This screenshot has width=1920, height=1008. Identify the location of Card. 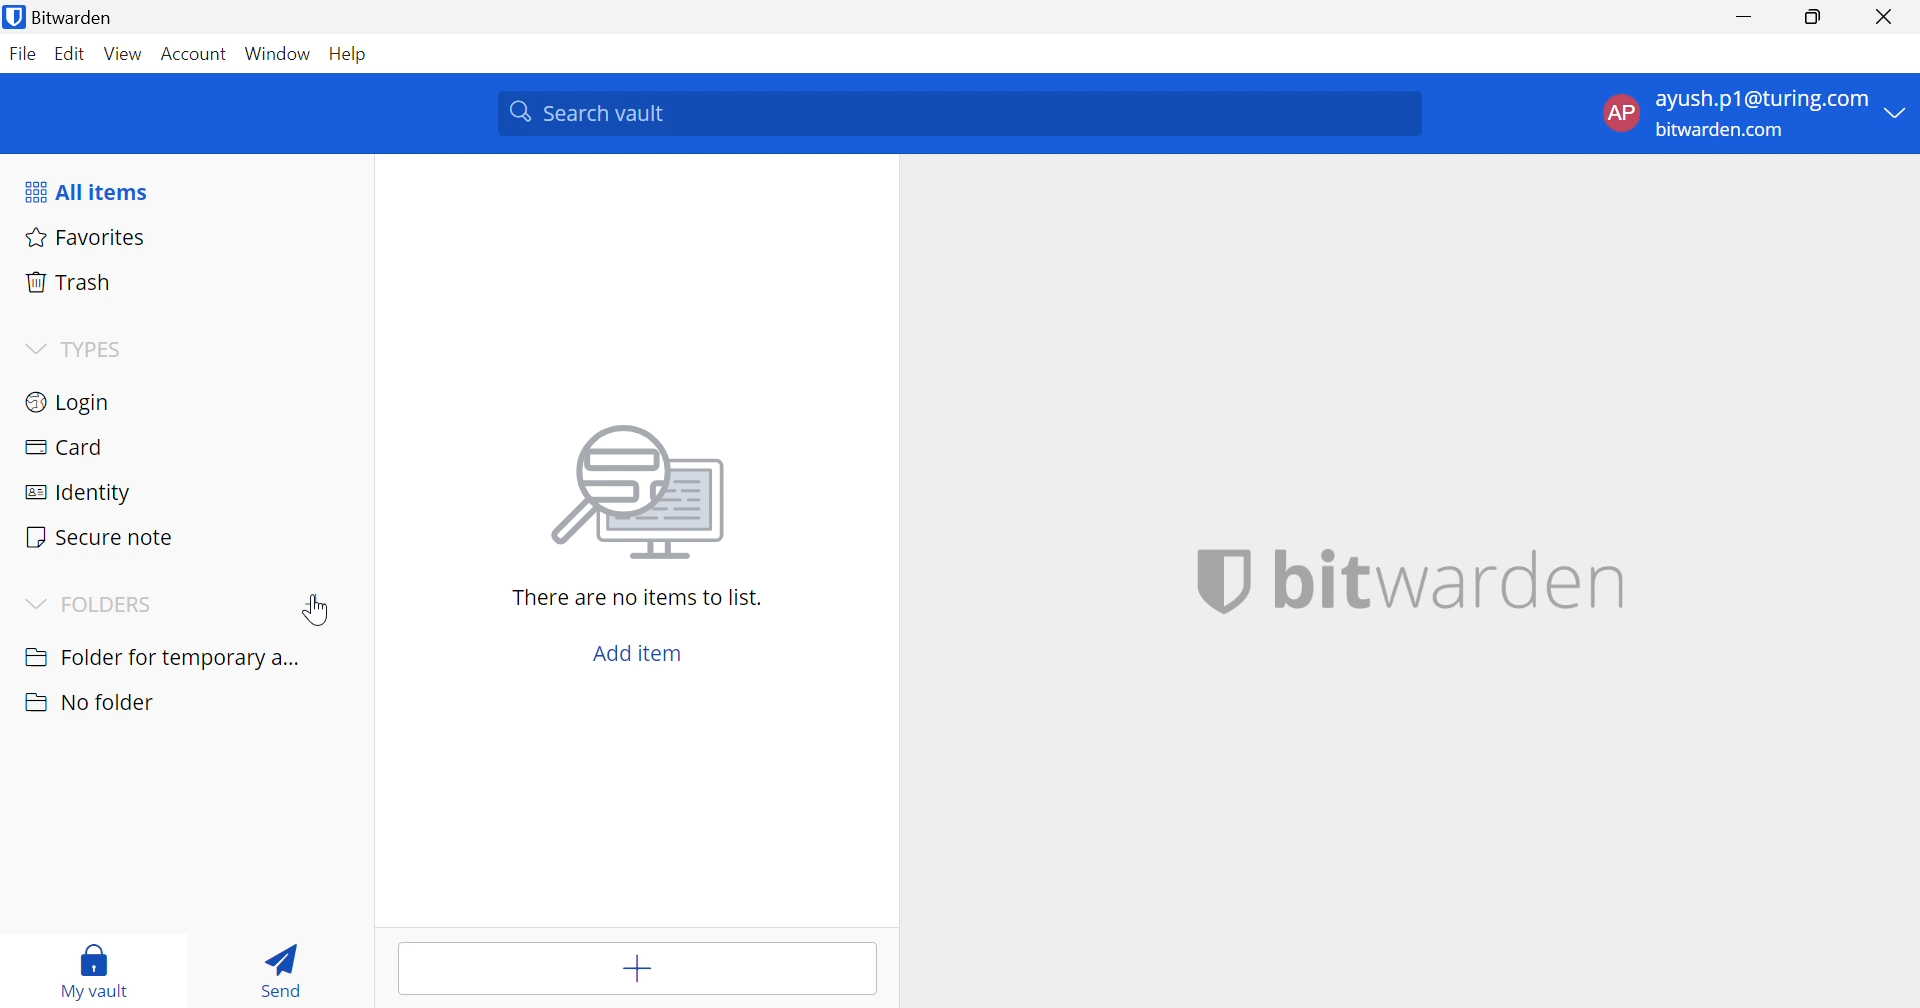
(63, 448).